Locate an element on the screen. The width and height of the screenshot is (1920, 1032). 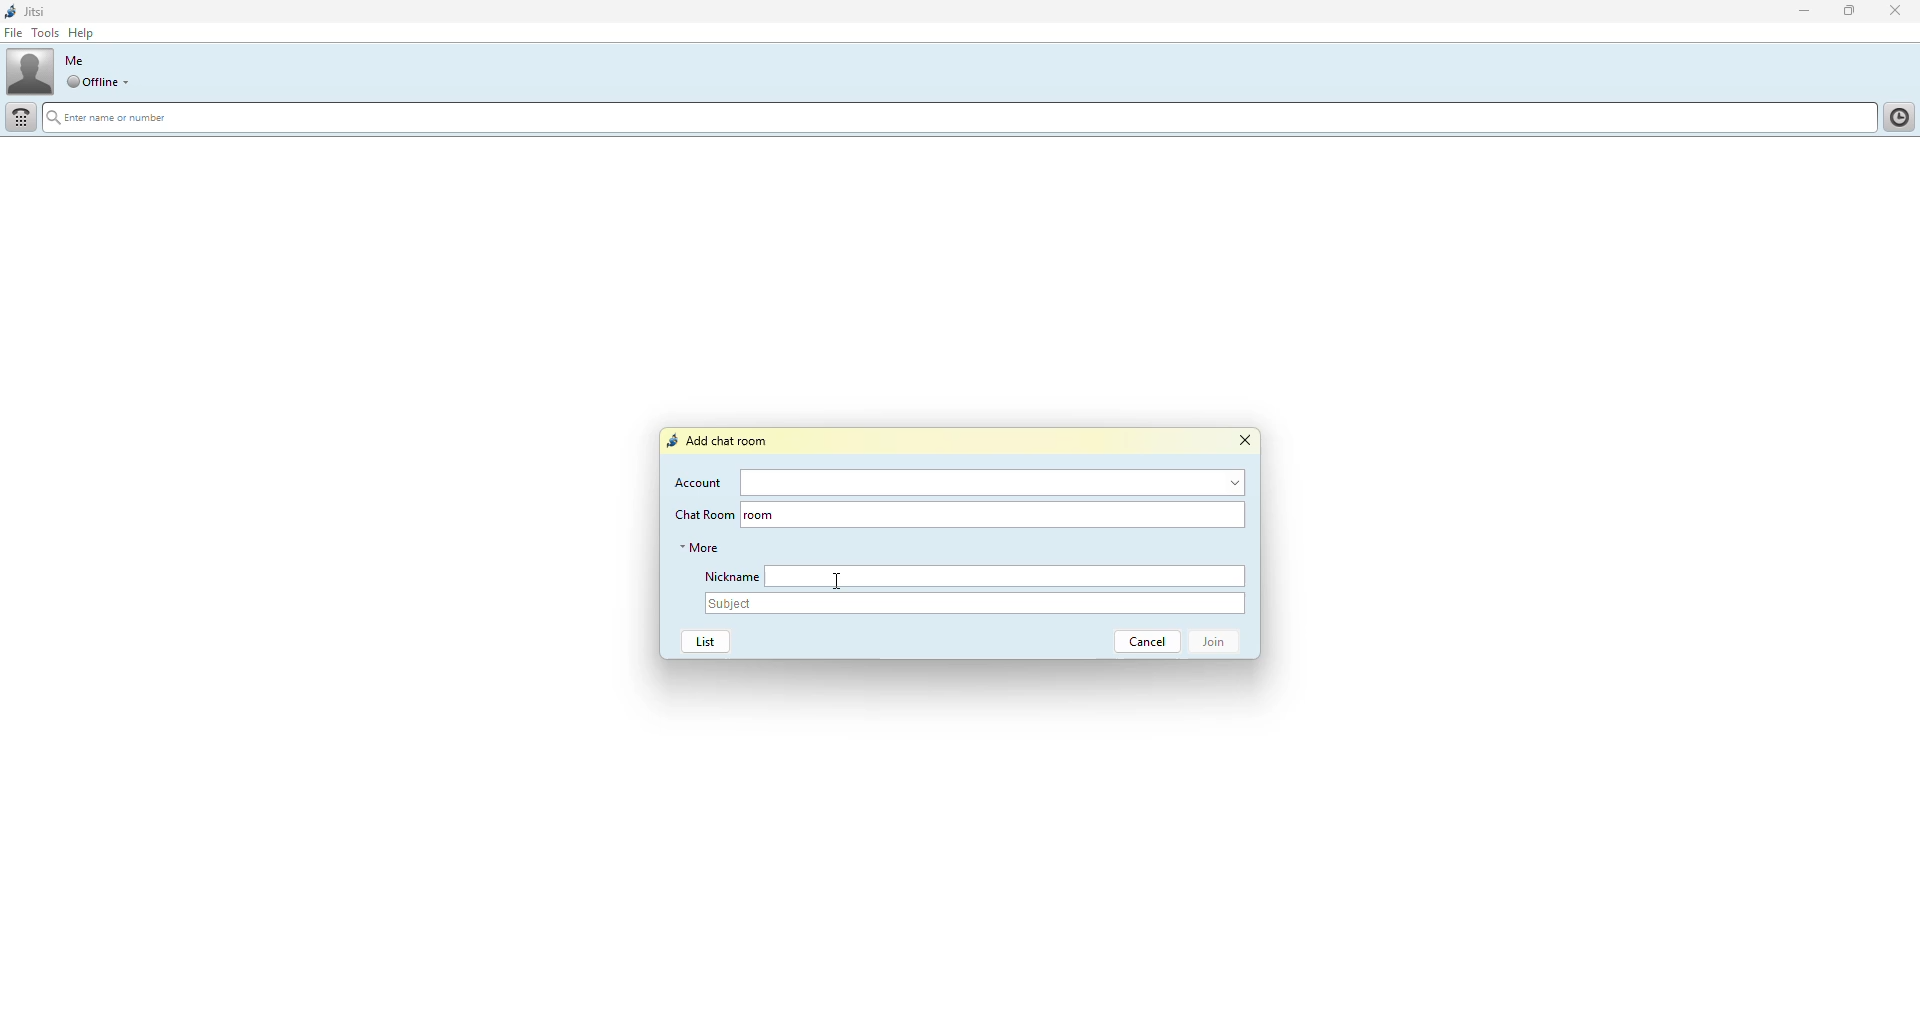
profile is located at coordinates (31, 75).